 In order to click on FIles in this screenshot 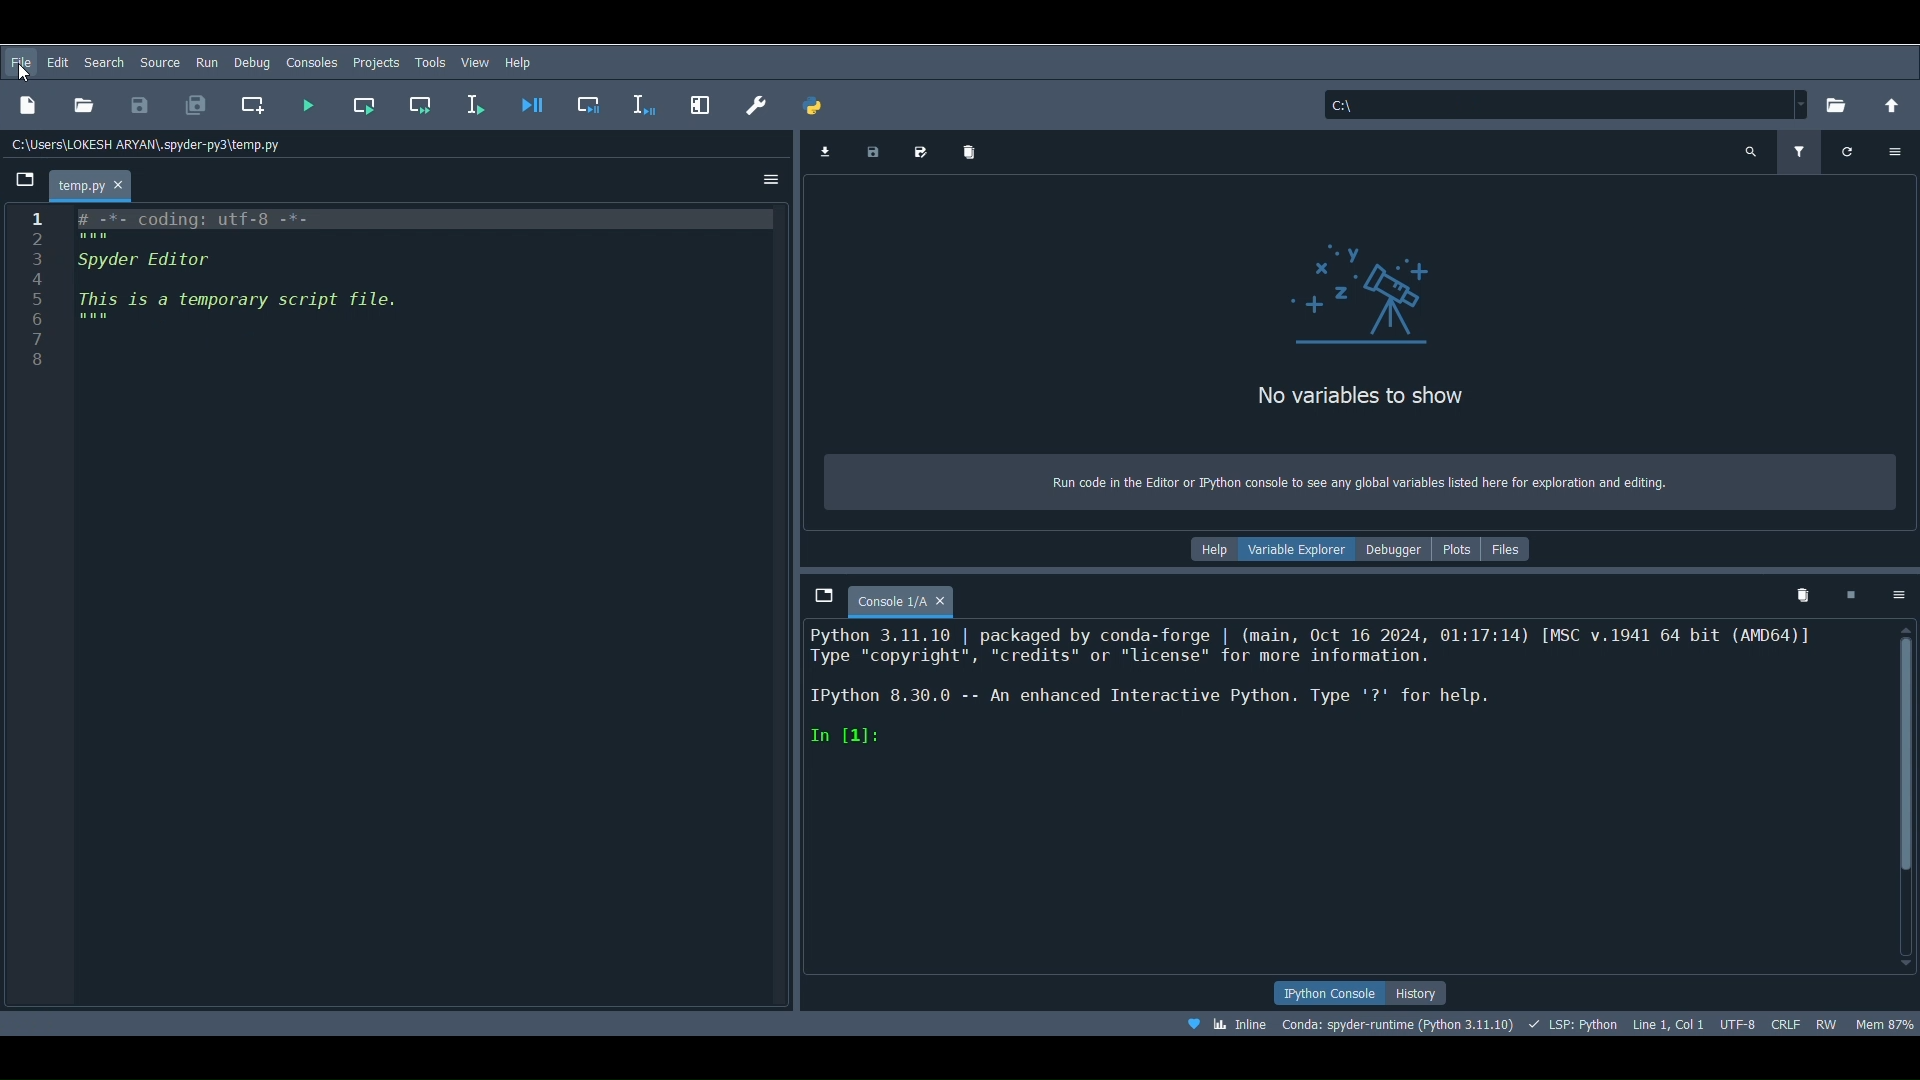, I will do `click(1516, 547)`.